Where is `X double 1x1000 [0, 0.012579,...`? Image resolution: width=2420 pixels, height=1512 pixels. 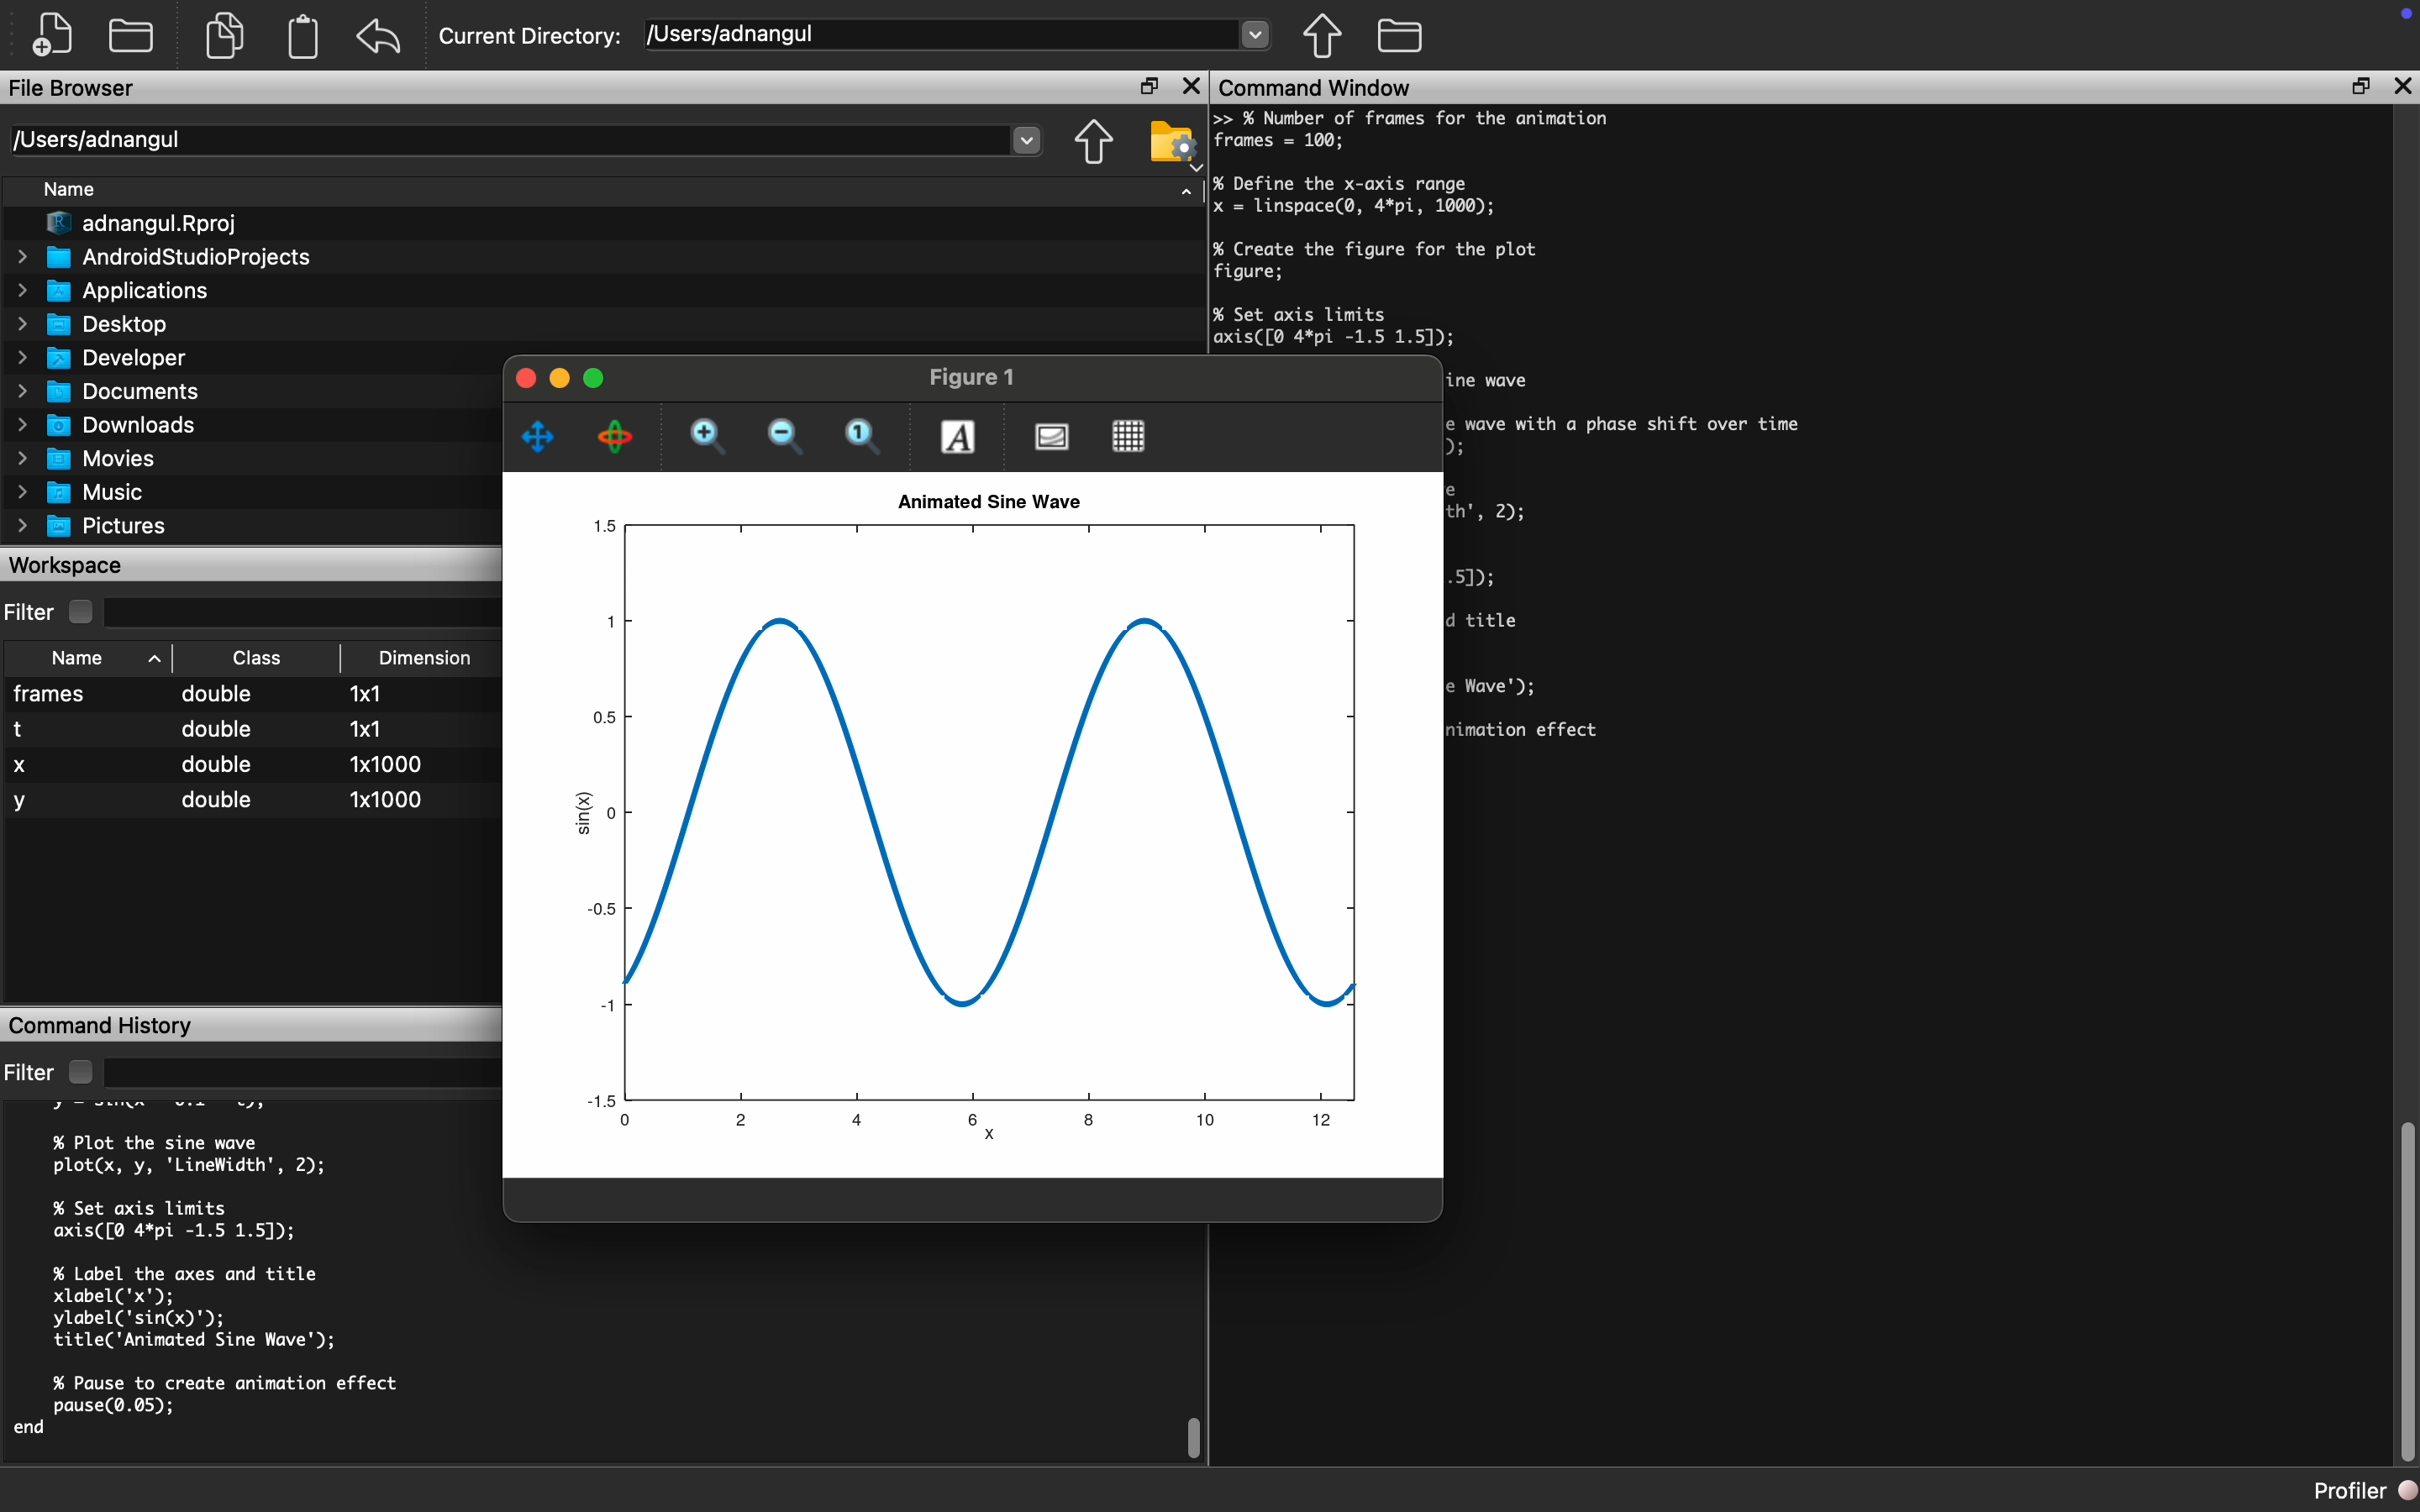
X double 1x1000 [0, 0.012579,... is located at coordinates (252, 767).